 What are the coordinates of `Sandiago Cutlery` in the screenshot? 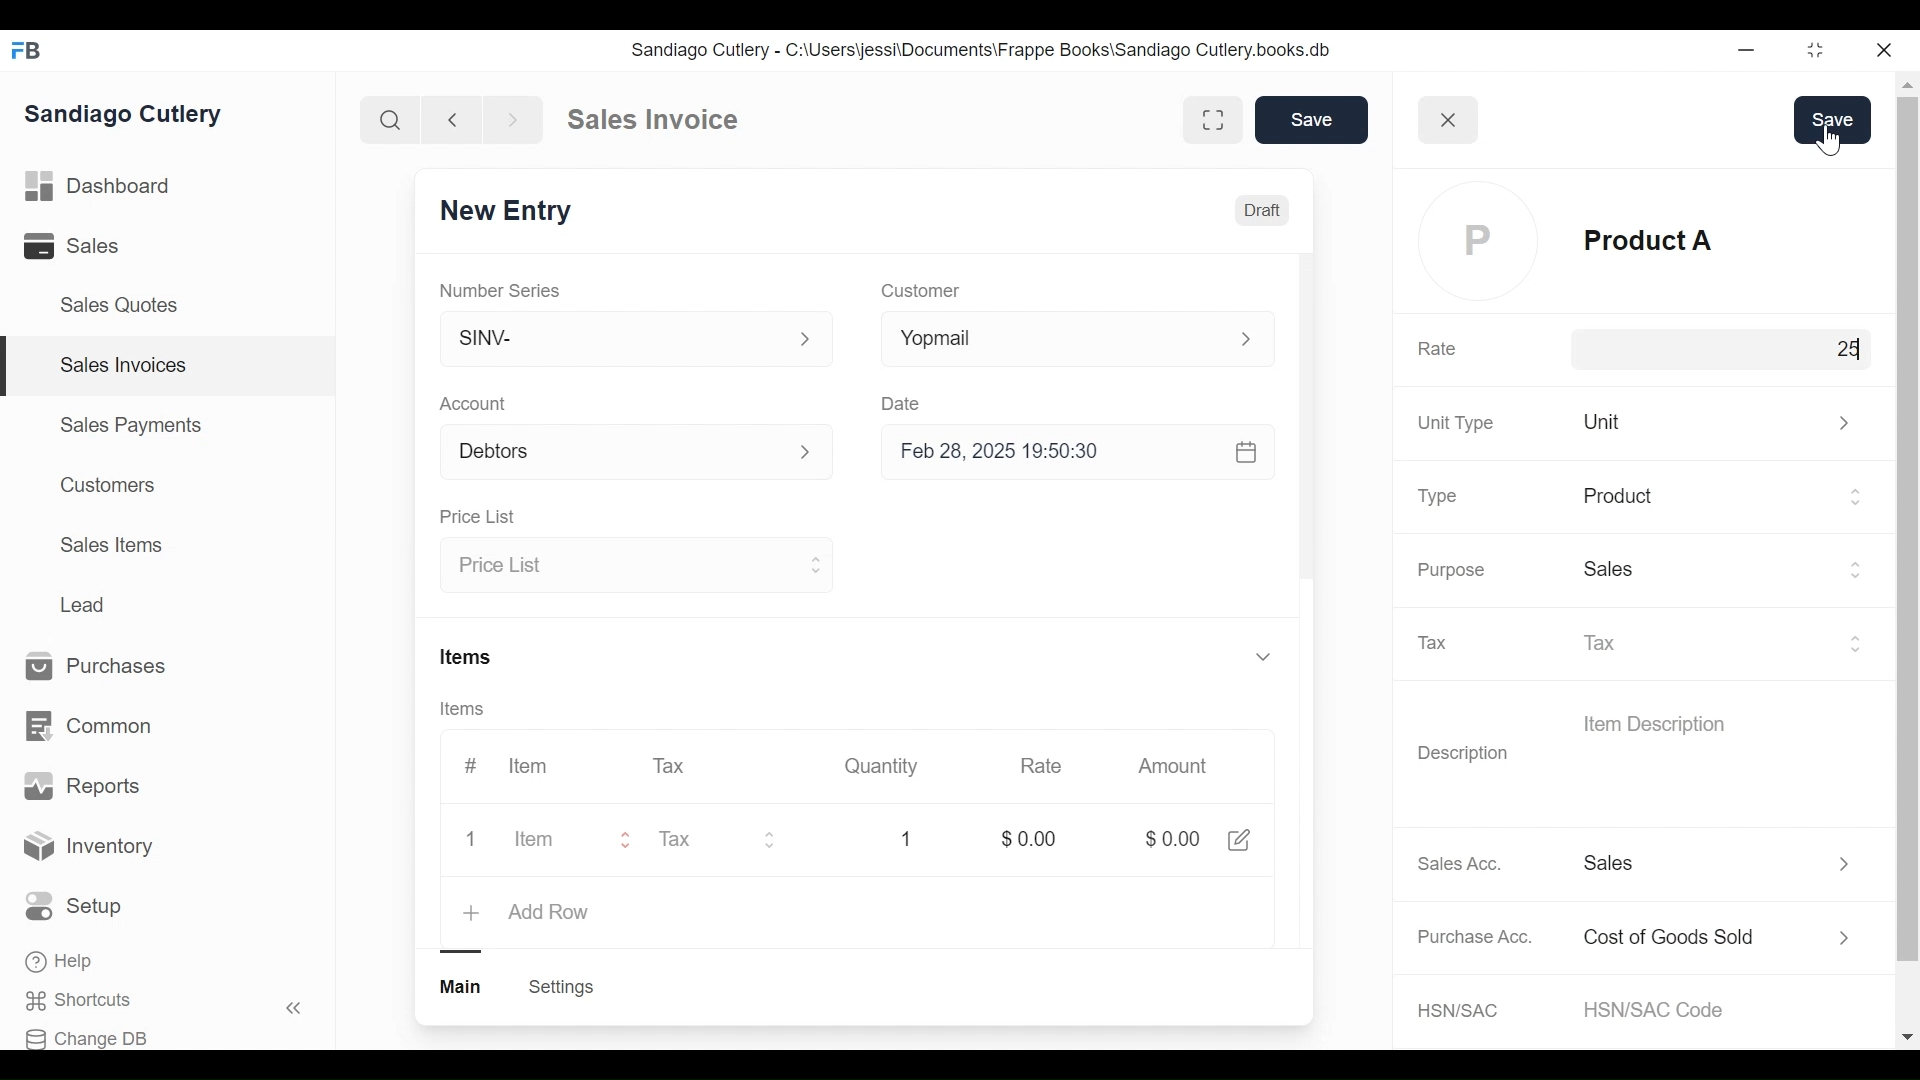 It's located at (129, 114).